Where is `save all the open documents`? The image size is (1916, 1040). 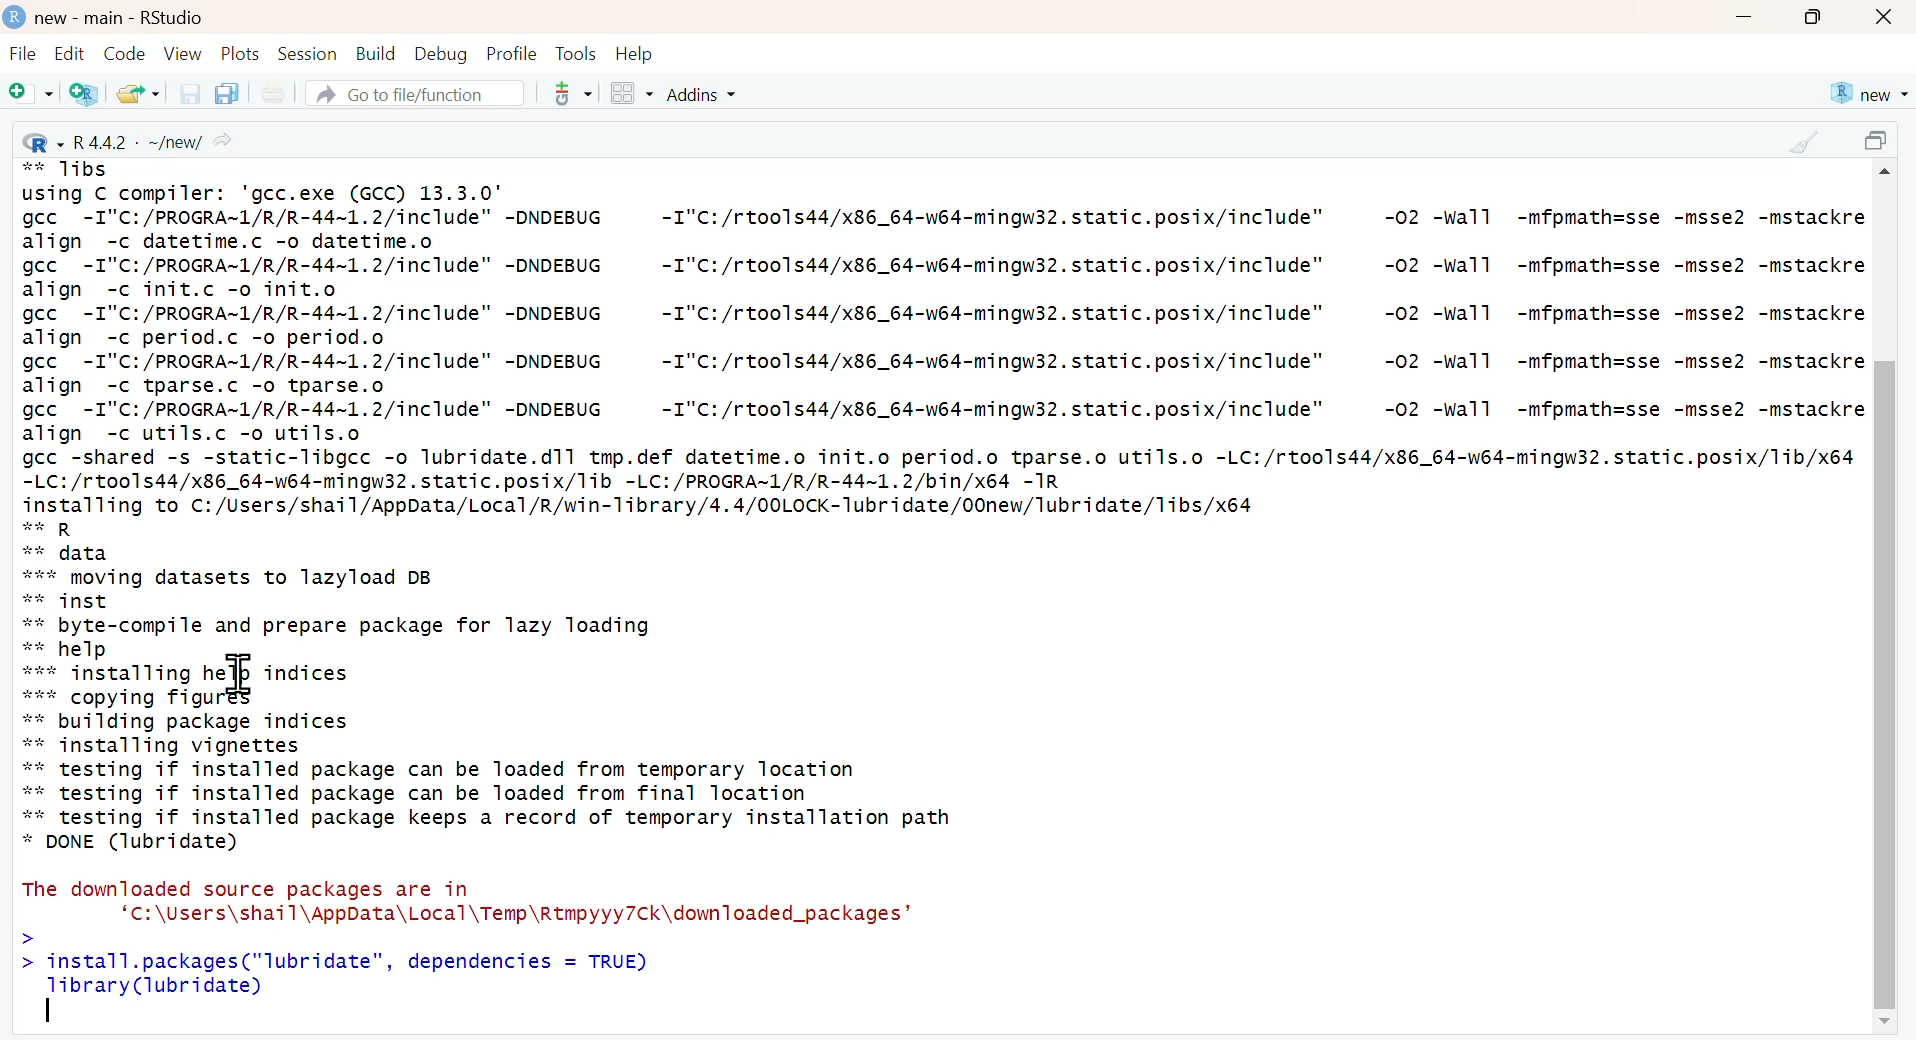
save all the open documents is located at coordinates (226, 92).